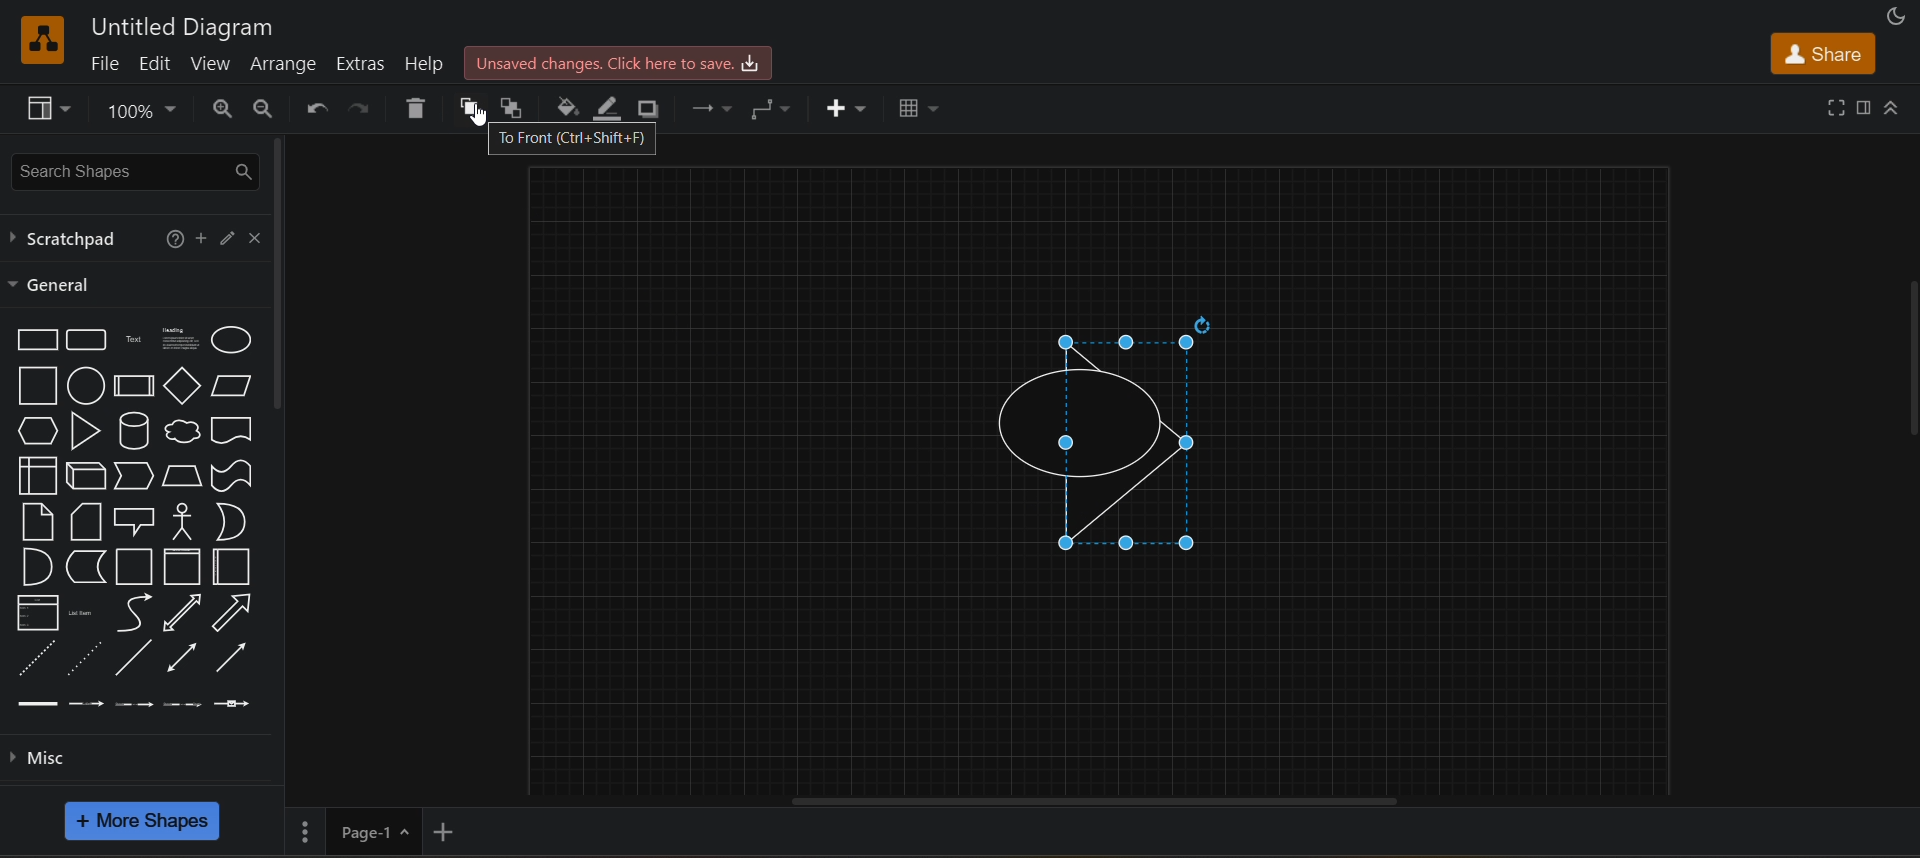 The width and height of the screenshot is (1920, 858). Describe the element at coordinates (232, 339) in the screenshot. I see `ellipse` at that location.